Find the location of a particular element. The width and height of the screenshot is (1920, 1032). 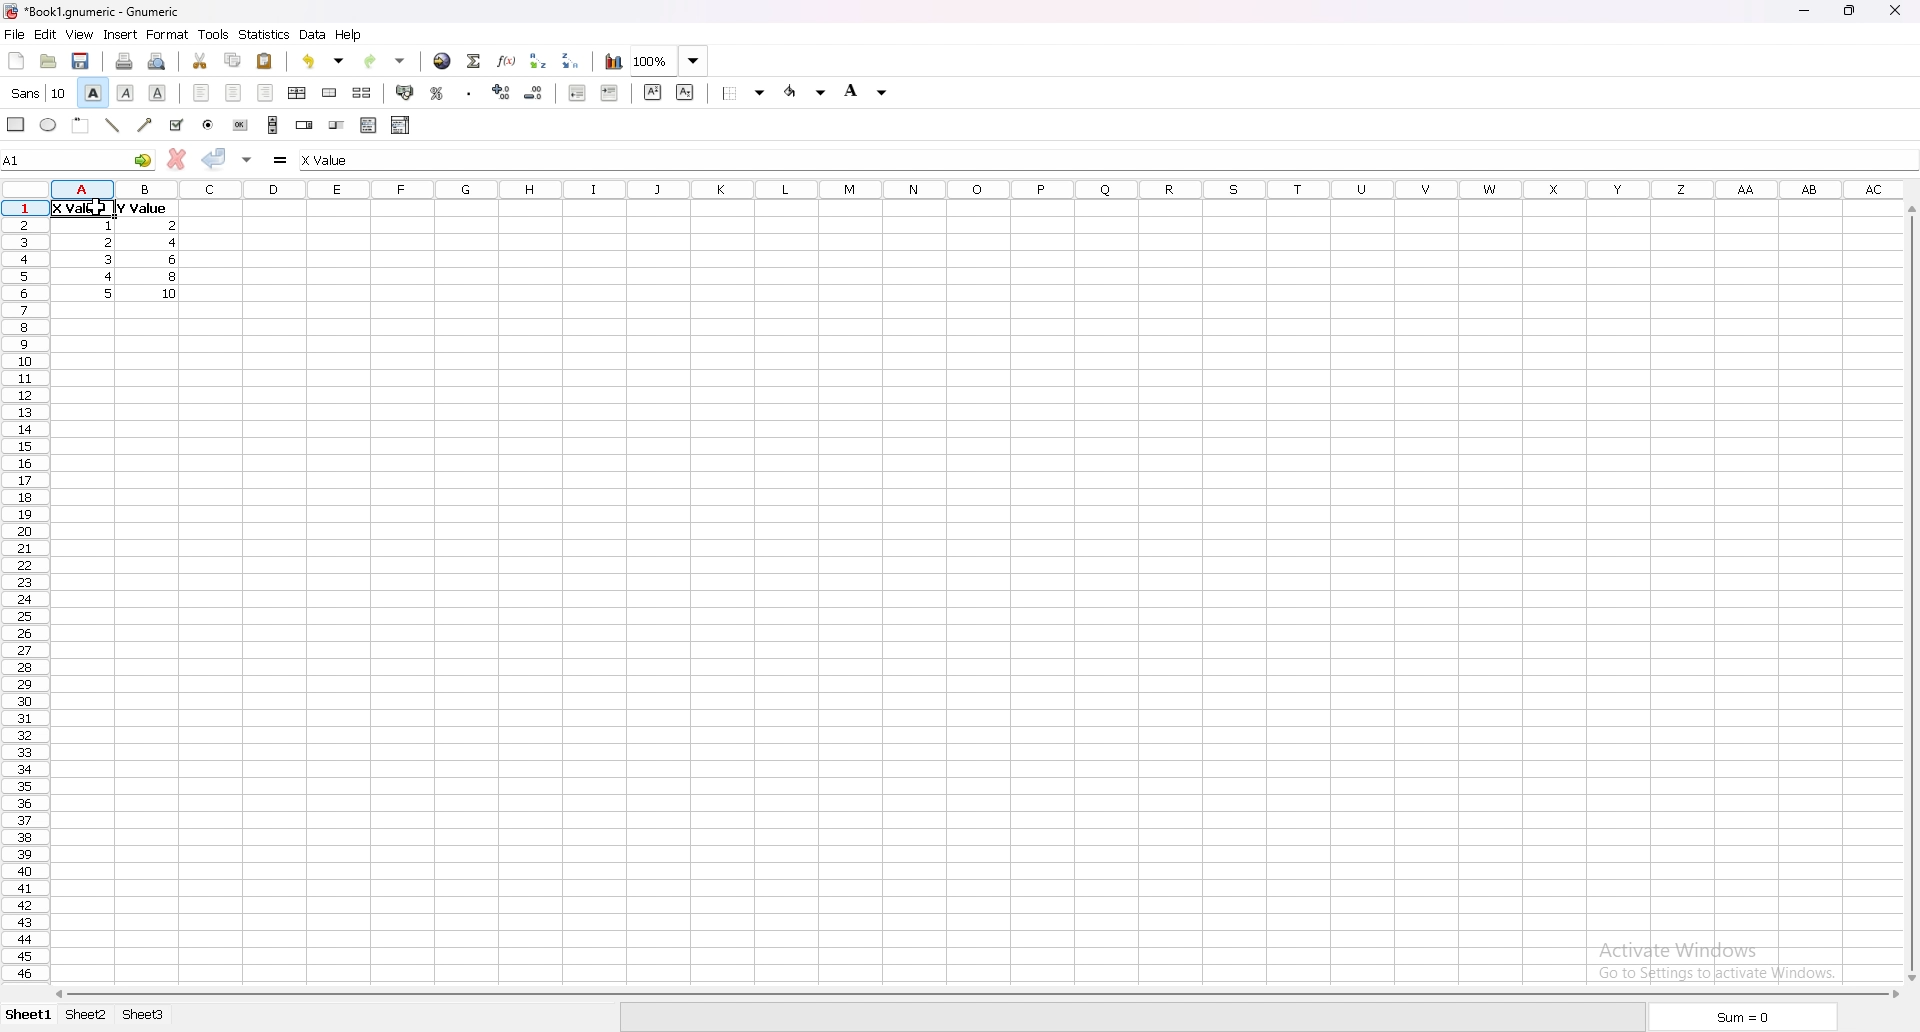

statistics is located at coordinates (265, 34).